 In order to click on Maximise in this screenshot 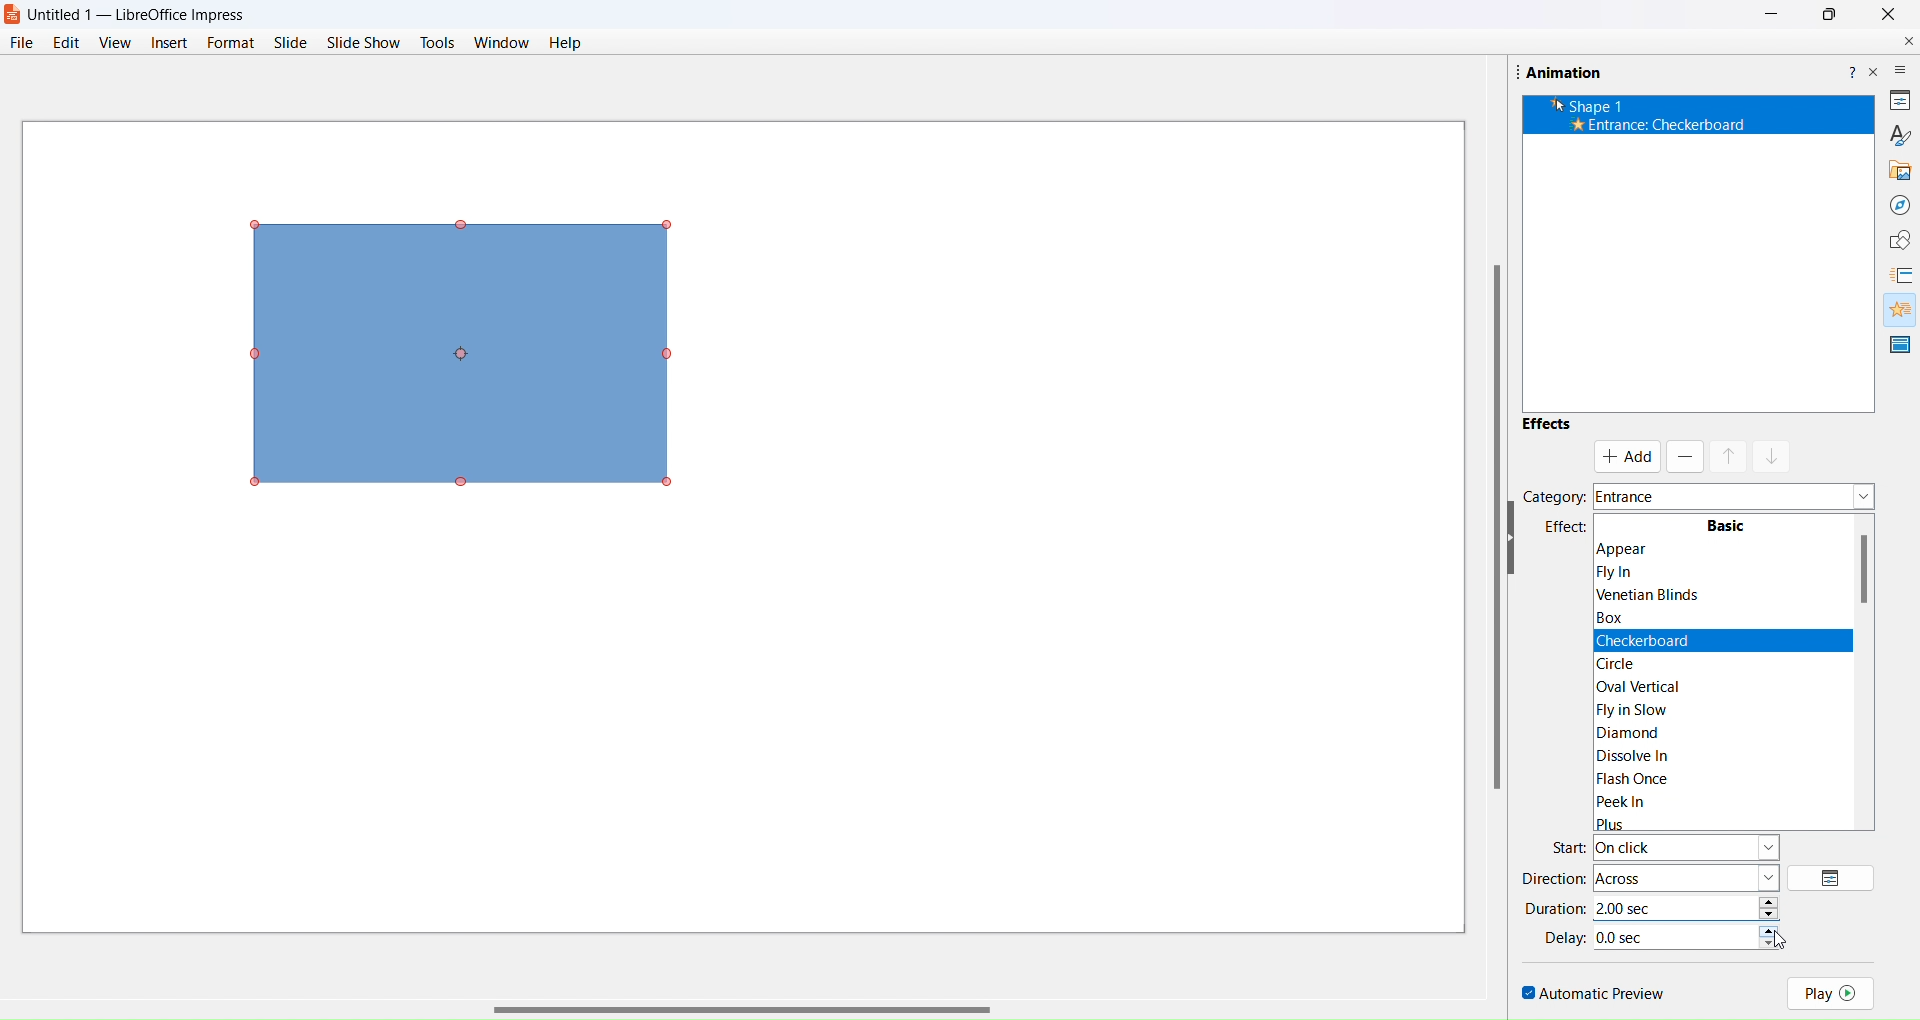, I will do `click(1826, 17)`.